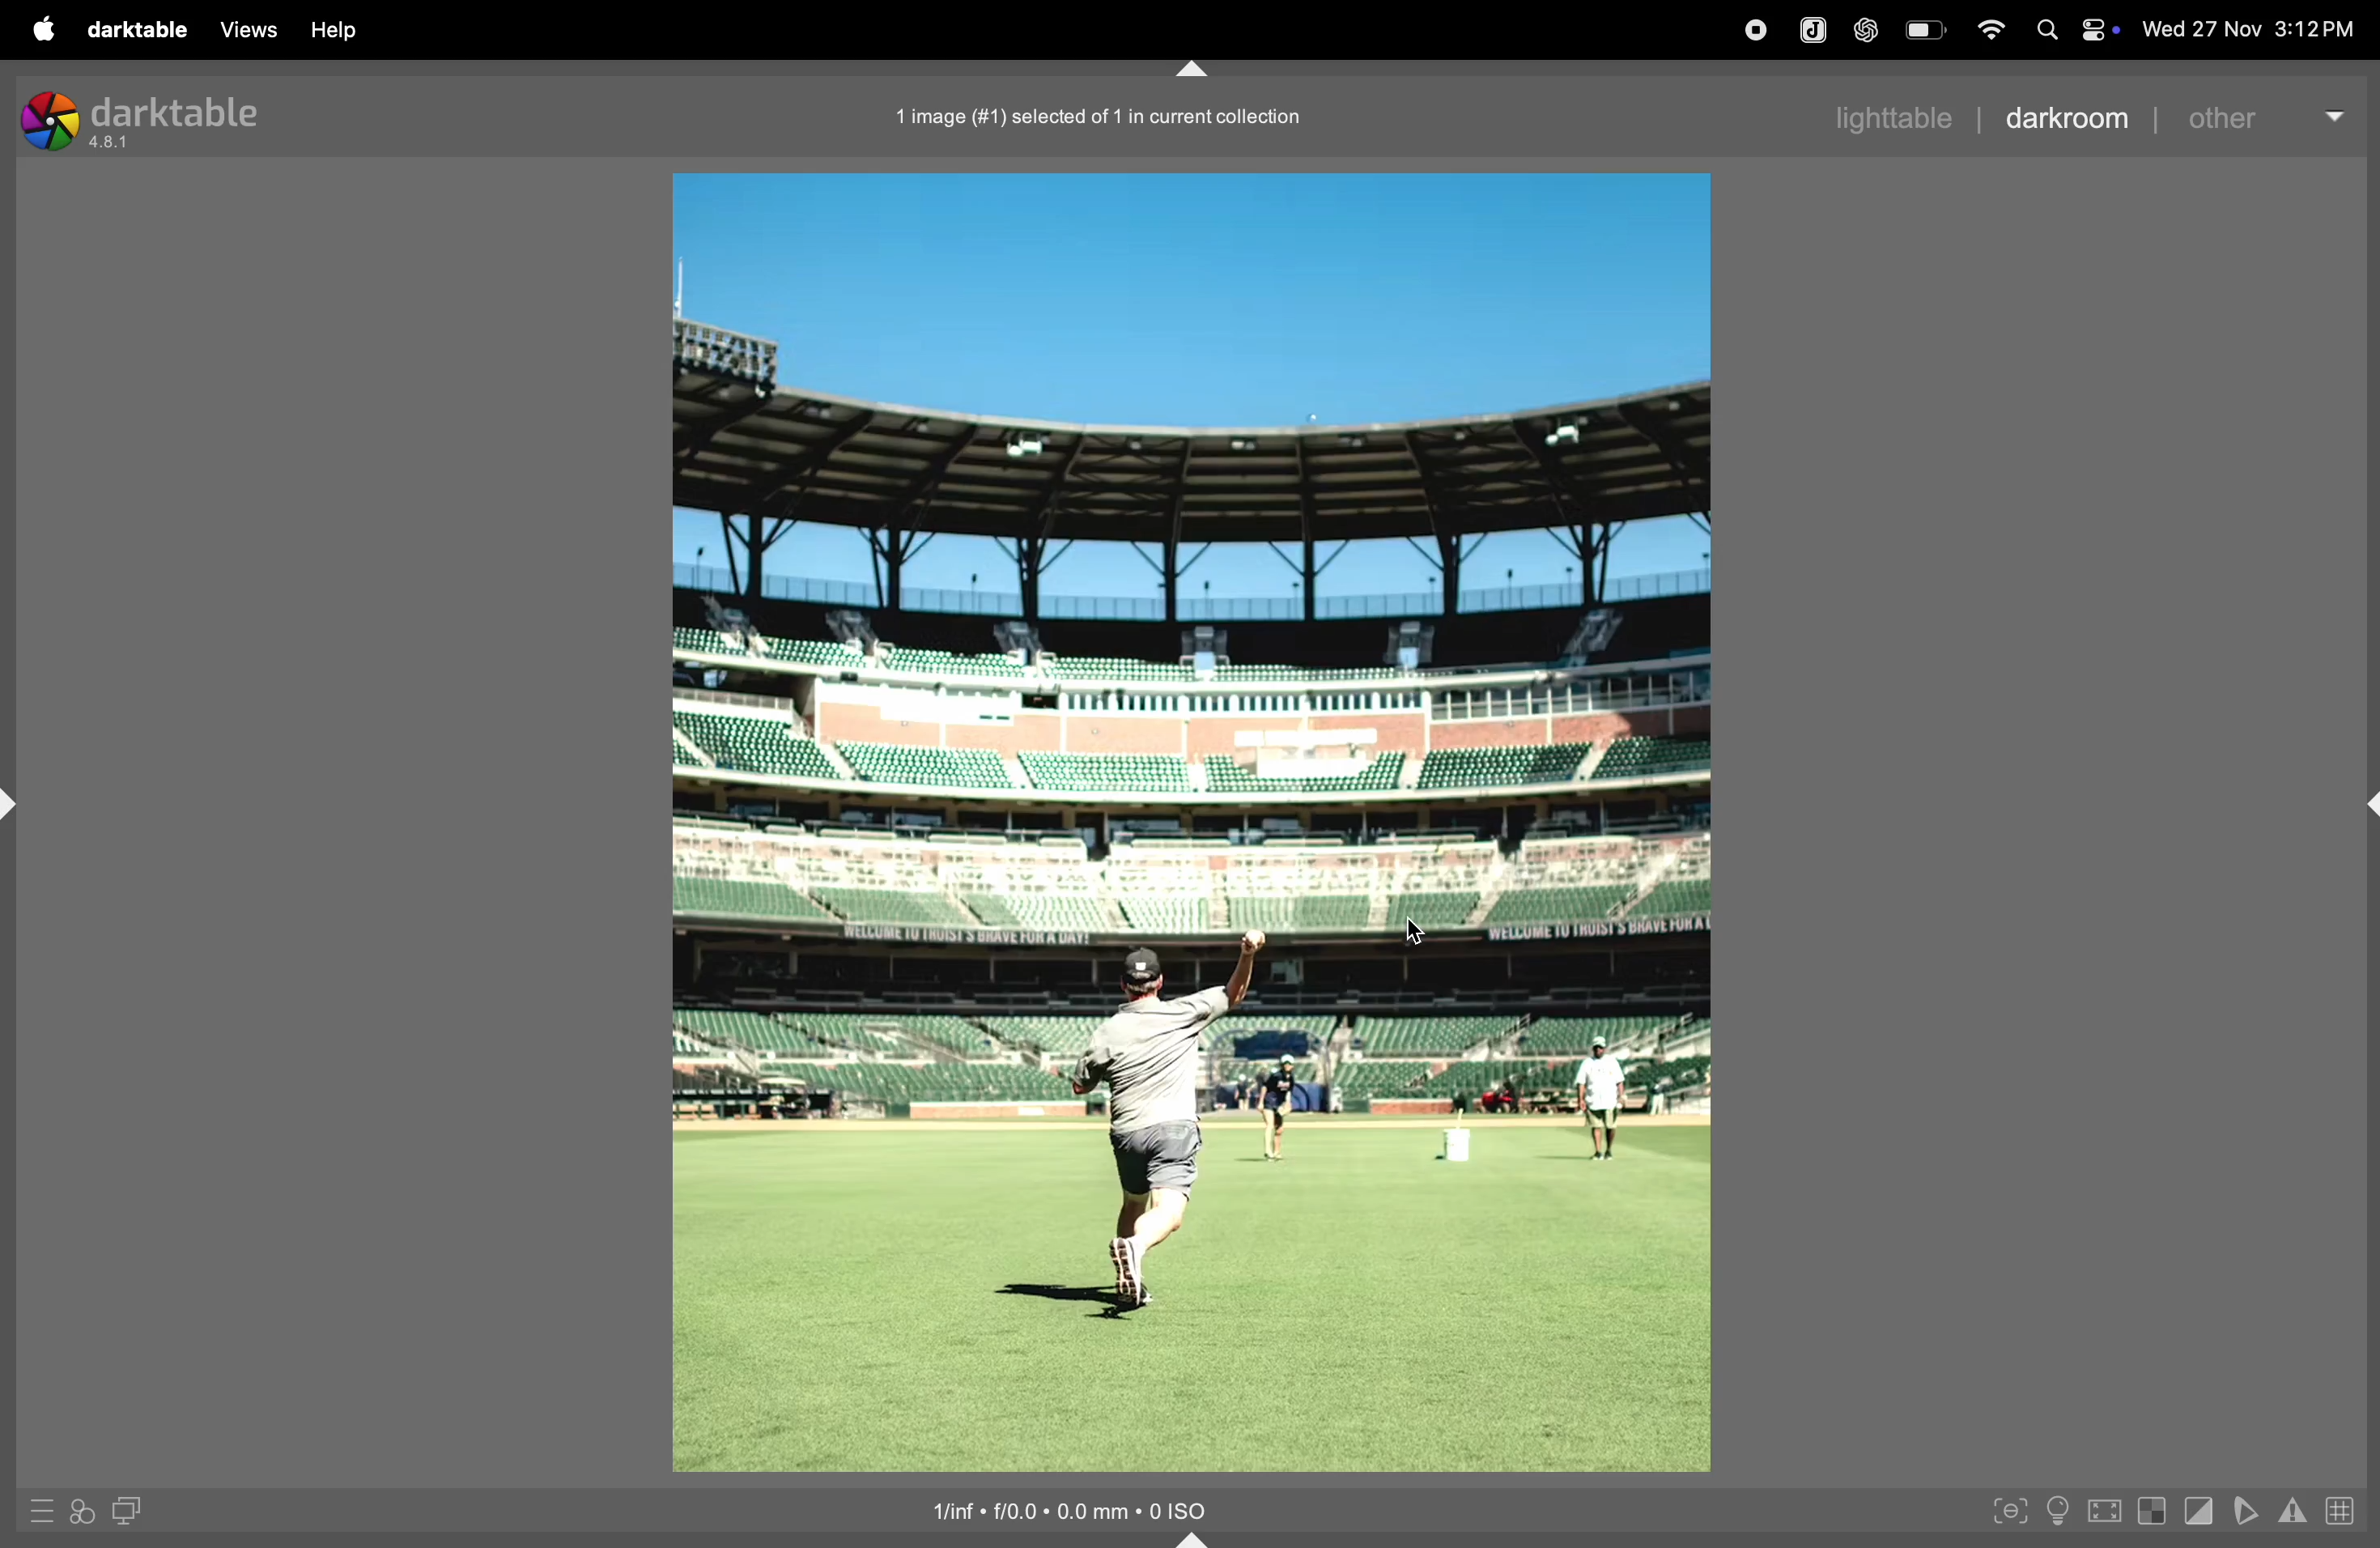  What do you see at coordinates (1888, 116) in the screenshot?
I see `lighttable` at bounding box center [1888, 116].